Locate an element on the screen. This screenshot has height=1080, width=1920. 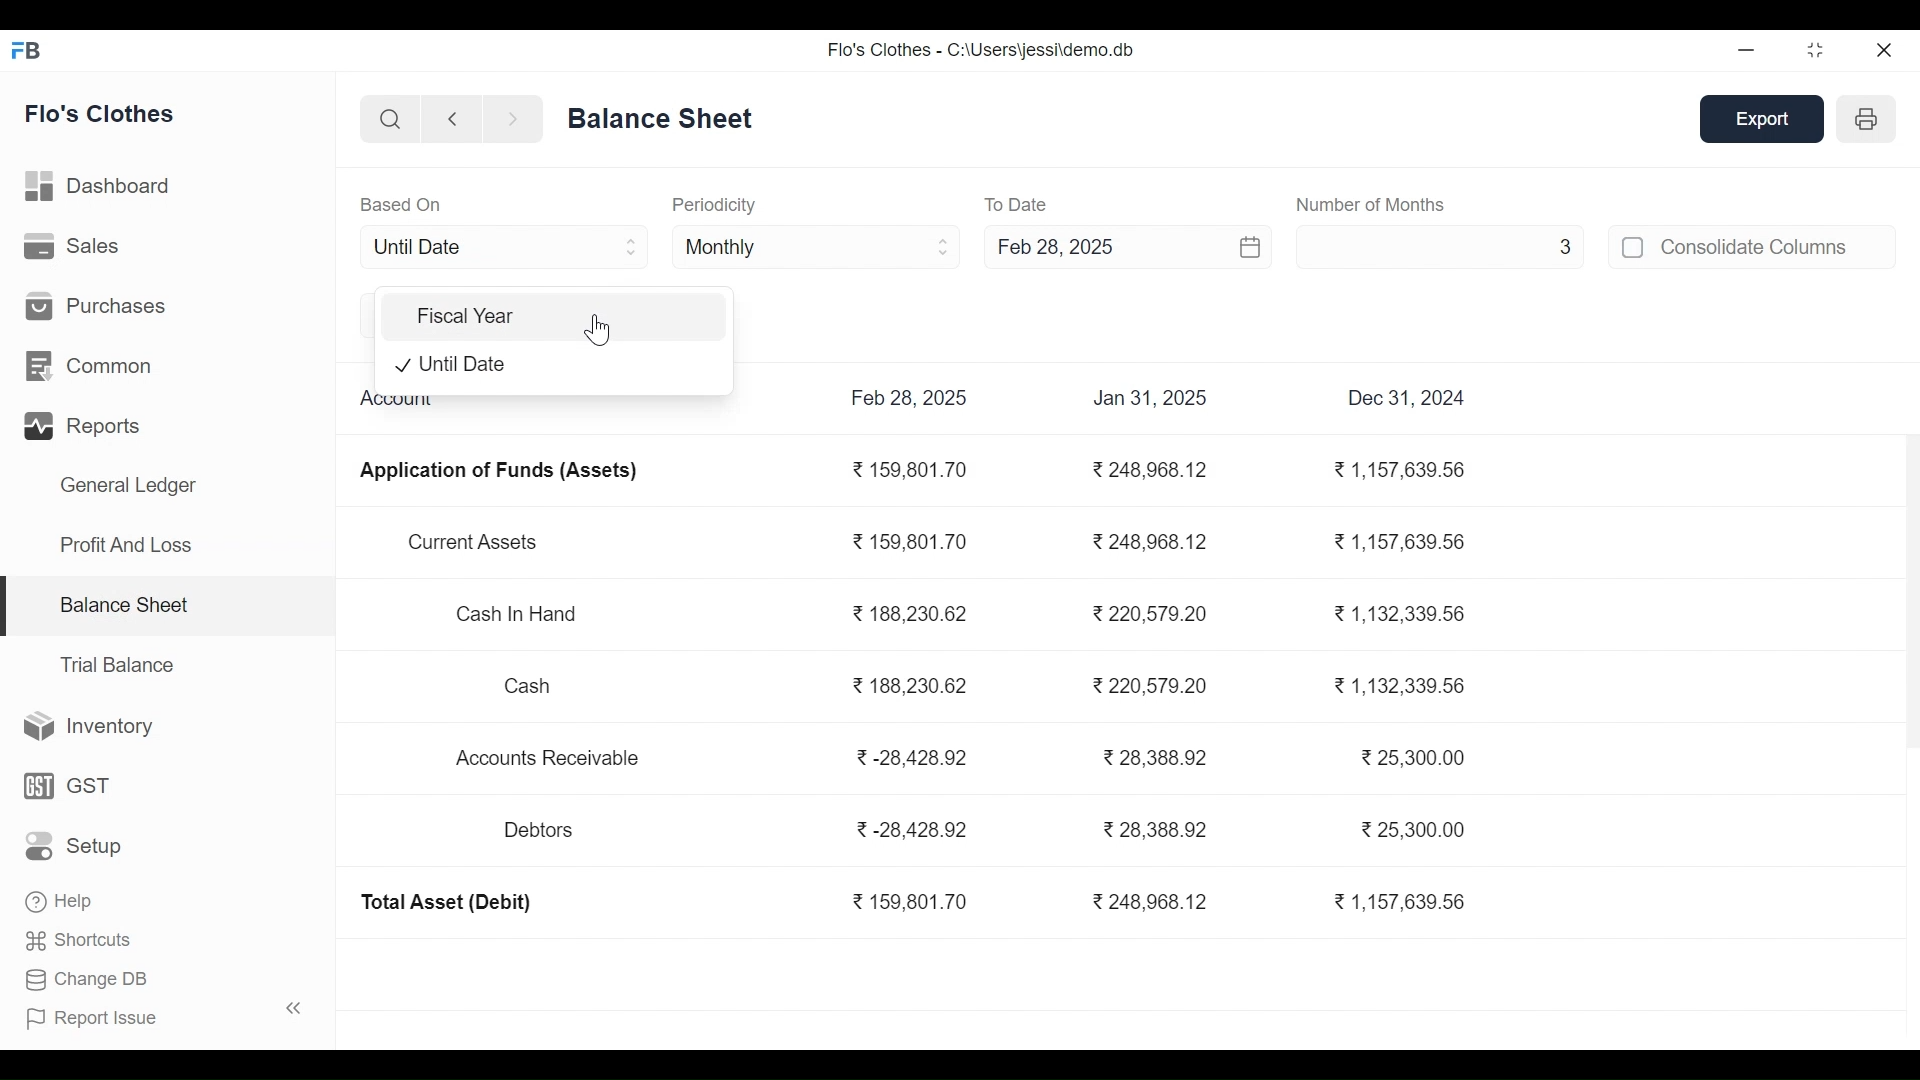
Balance Sheet is located at coordinates (123, 603).